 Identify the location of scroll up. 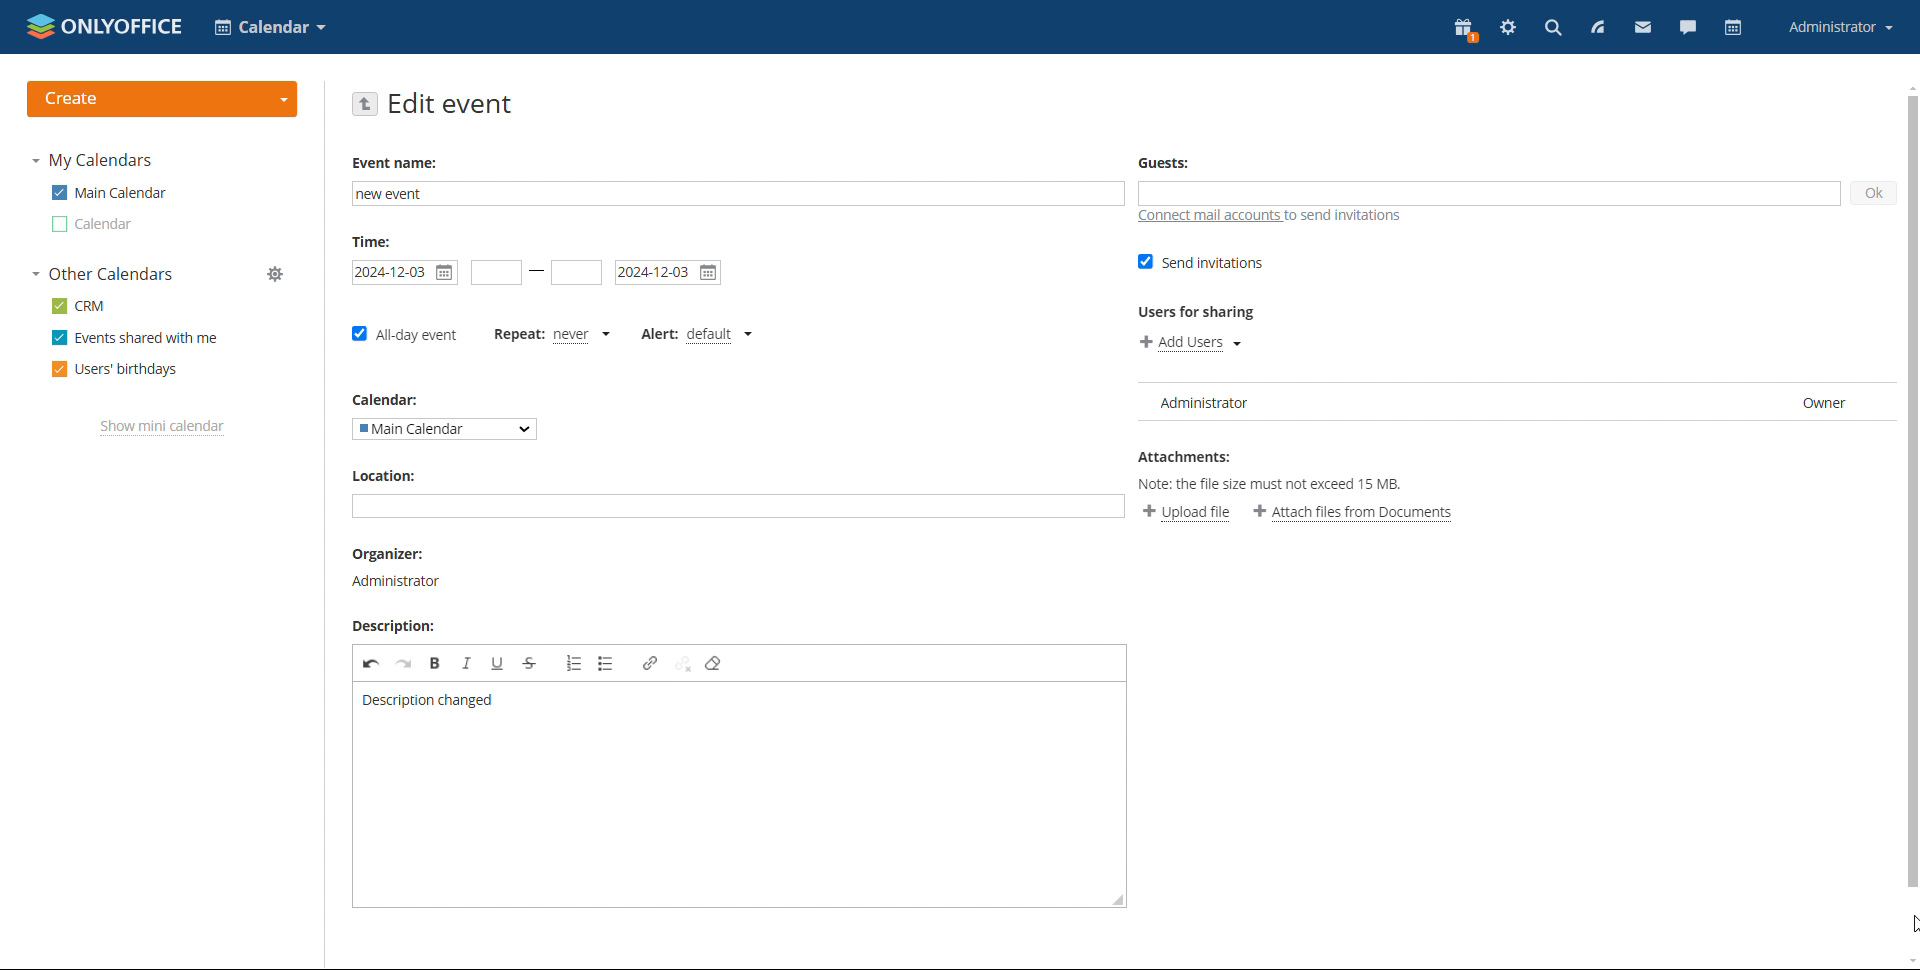
(1908, 89).